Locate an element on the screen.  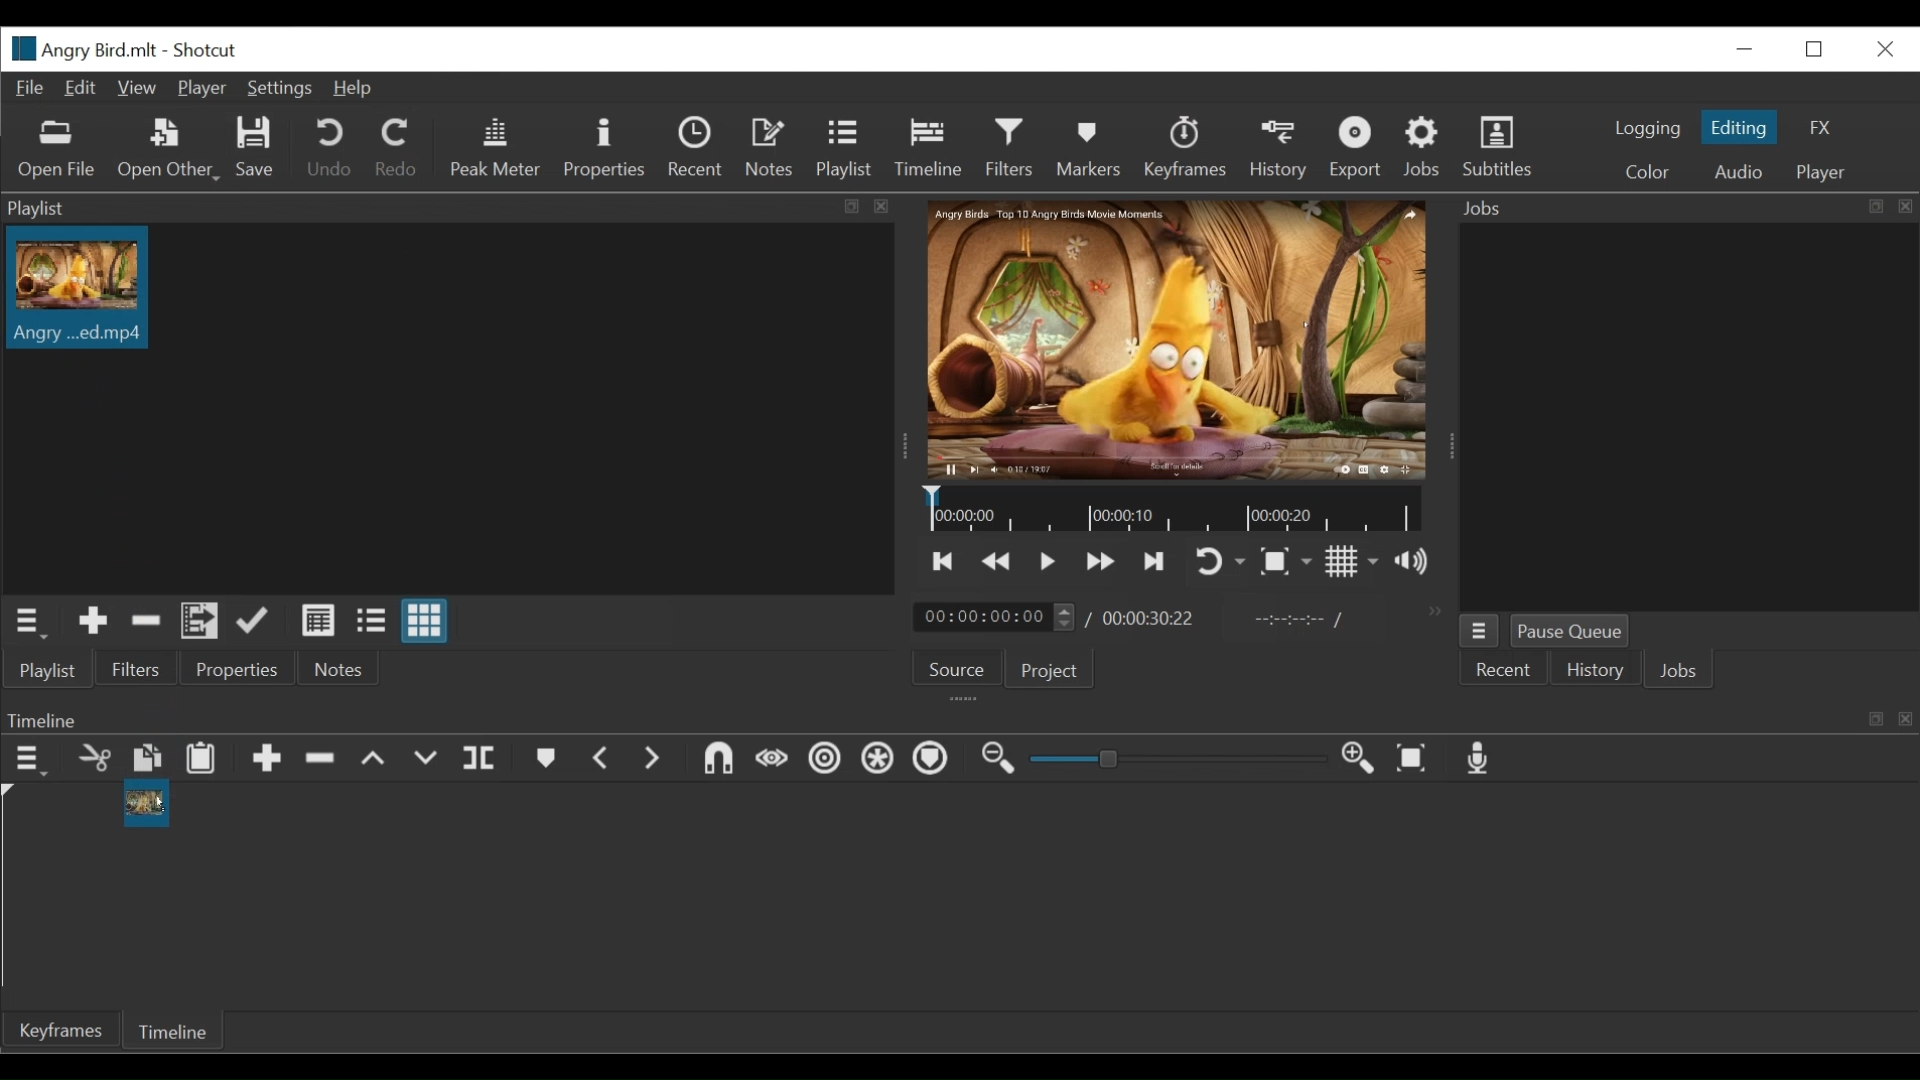
Skip to the next point is located at coordinates (1154, 563).